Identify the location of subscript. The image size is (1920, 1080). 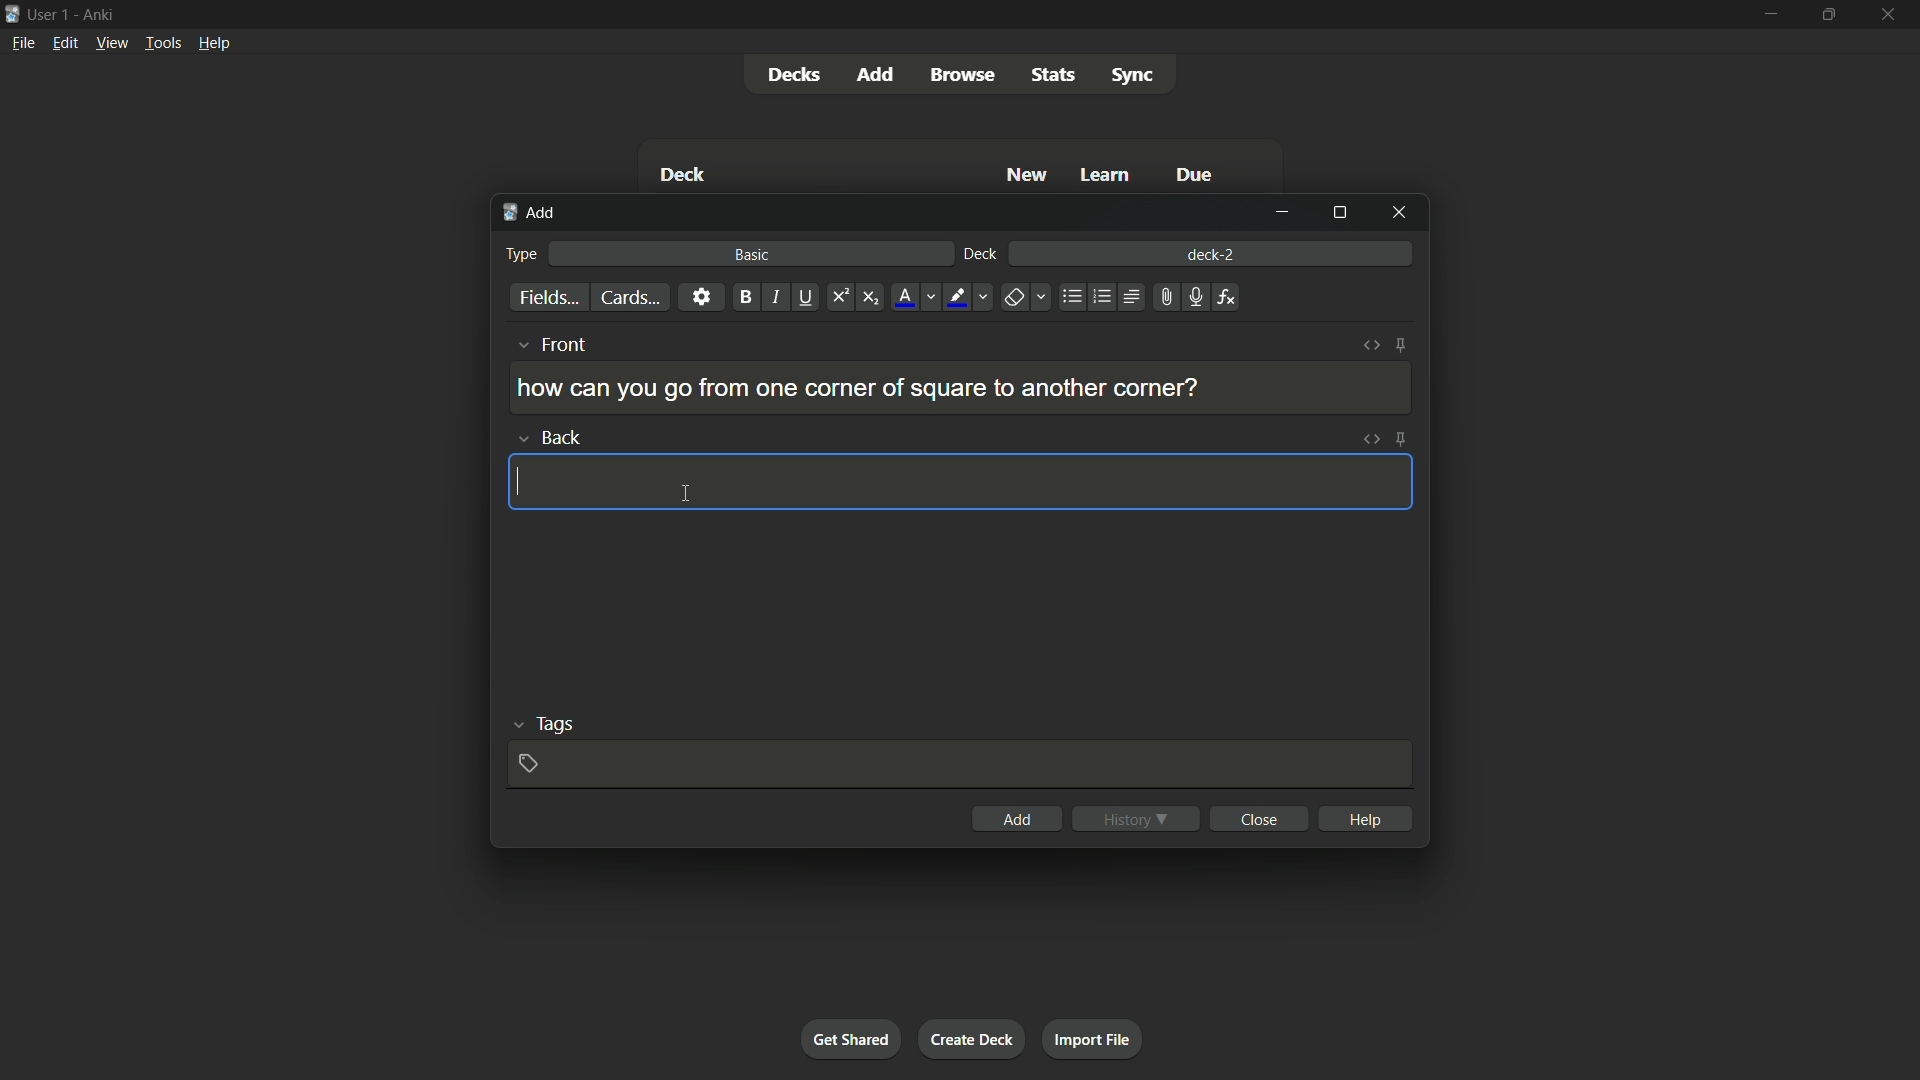
(870, 298).